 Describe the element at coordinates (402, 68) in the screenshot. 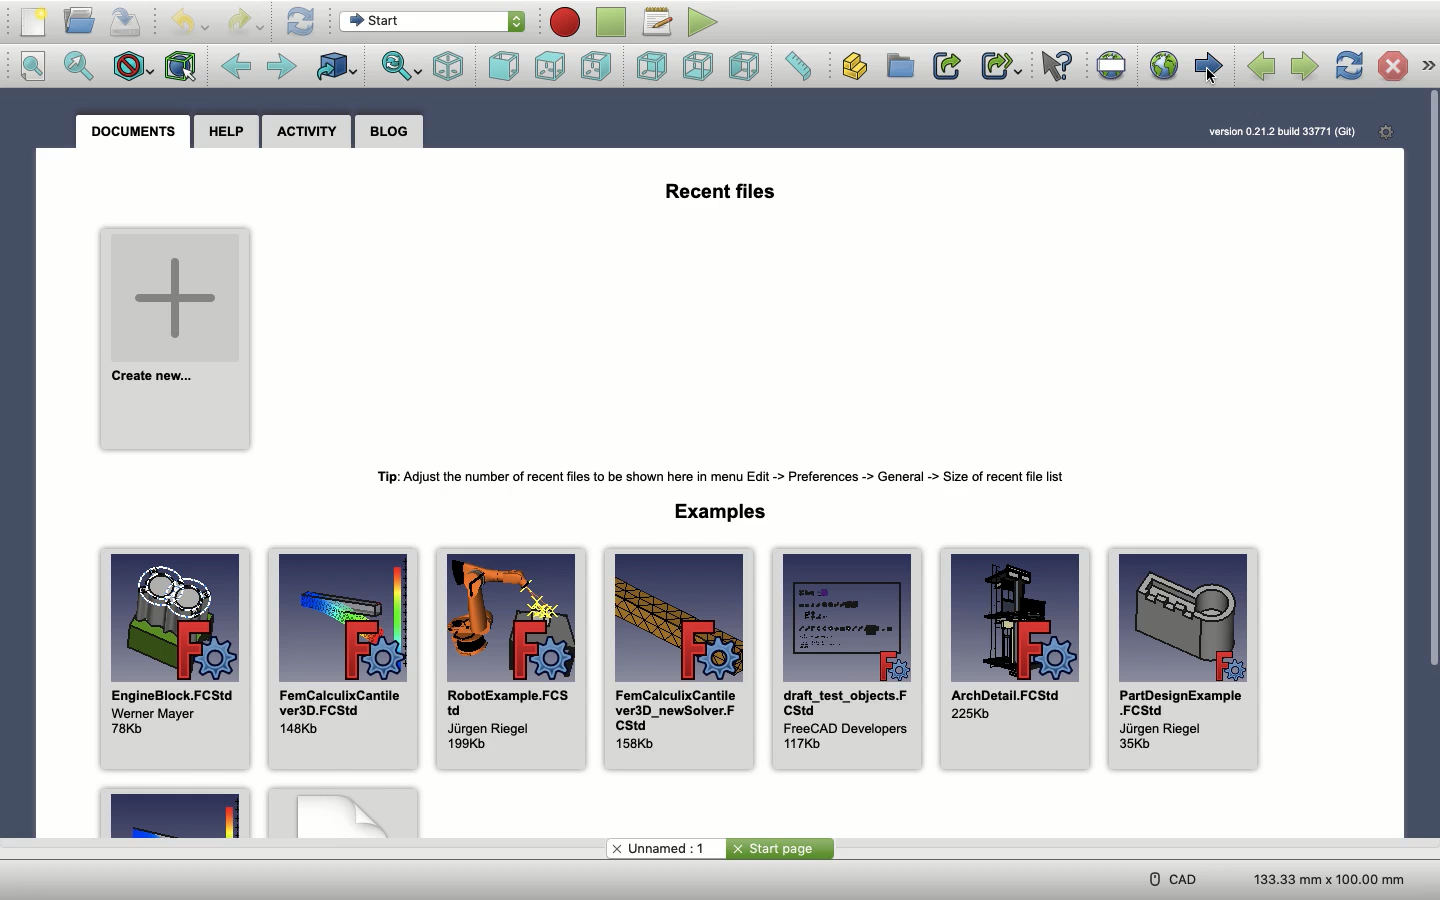

I see `Sync view` at that location.